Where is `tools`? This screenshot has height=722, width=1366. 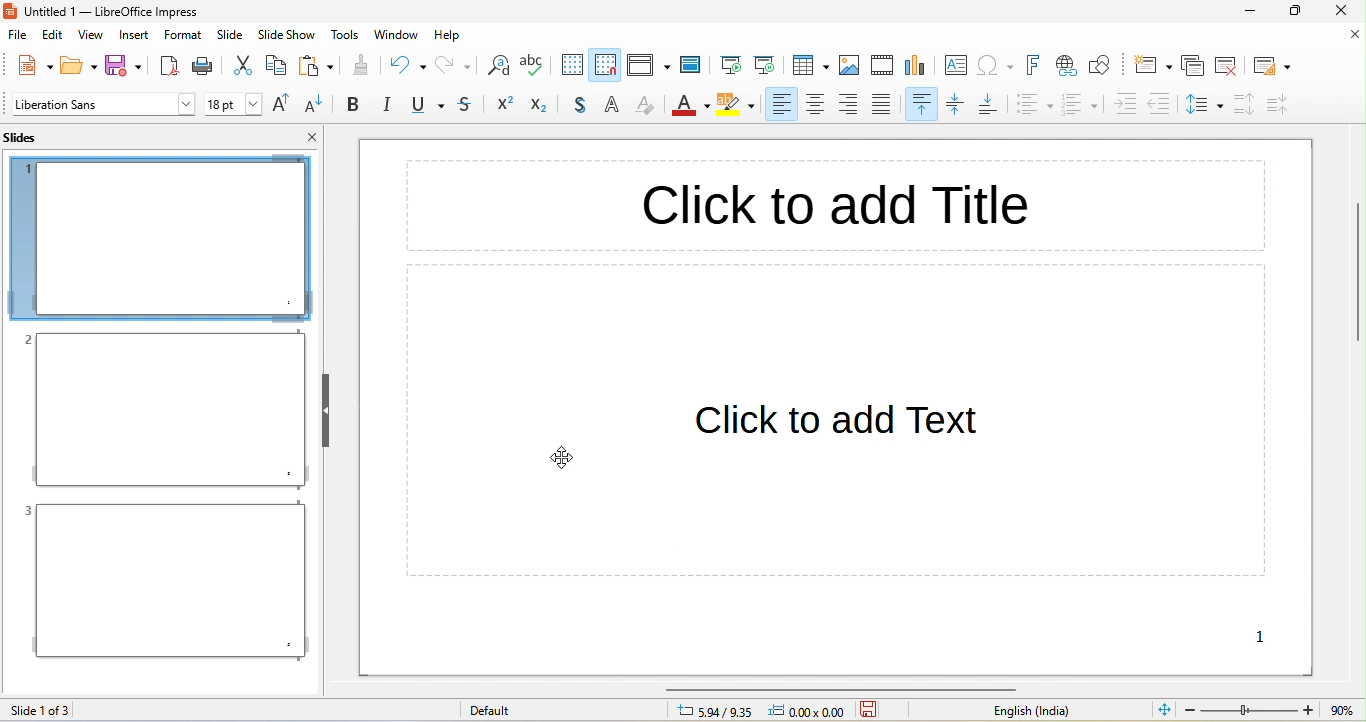 tools is located at coordinates (346, 34).